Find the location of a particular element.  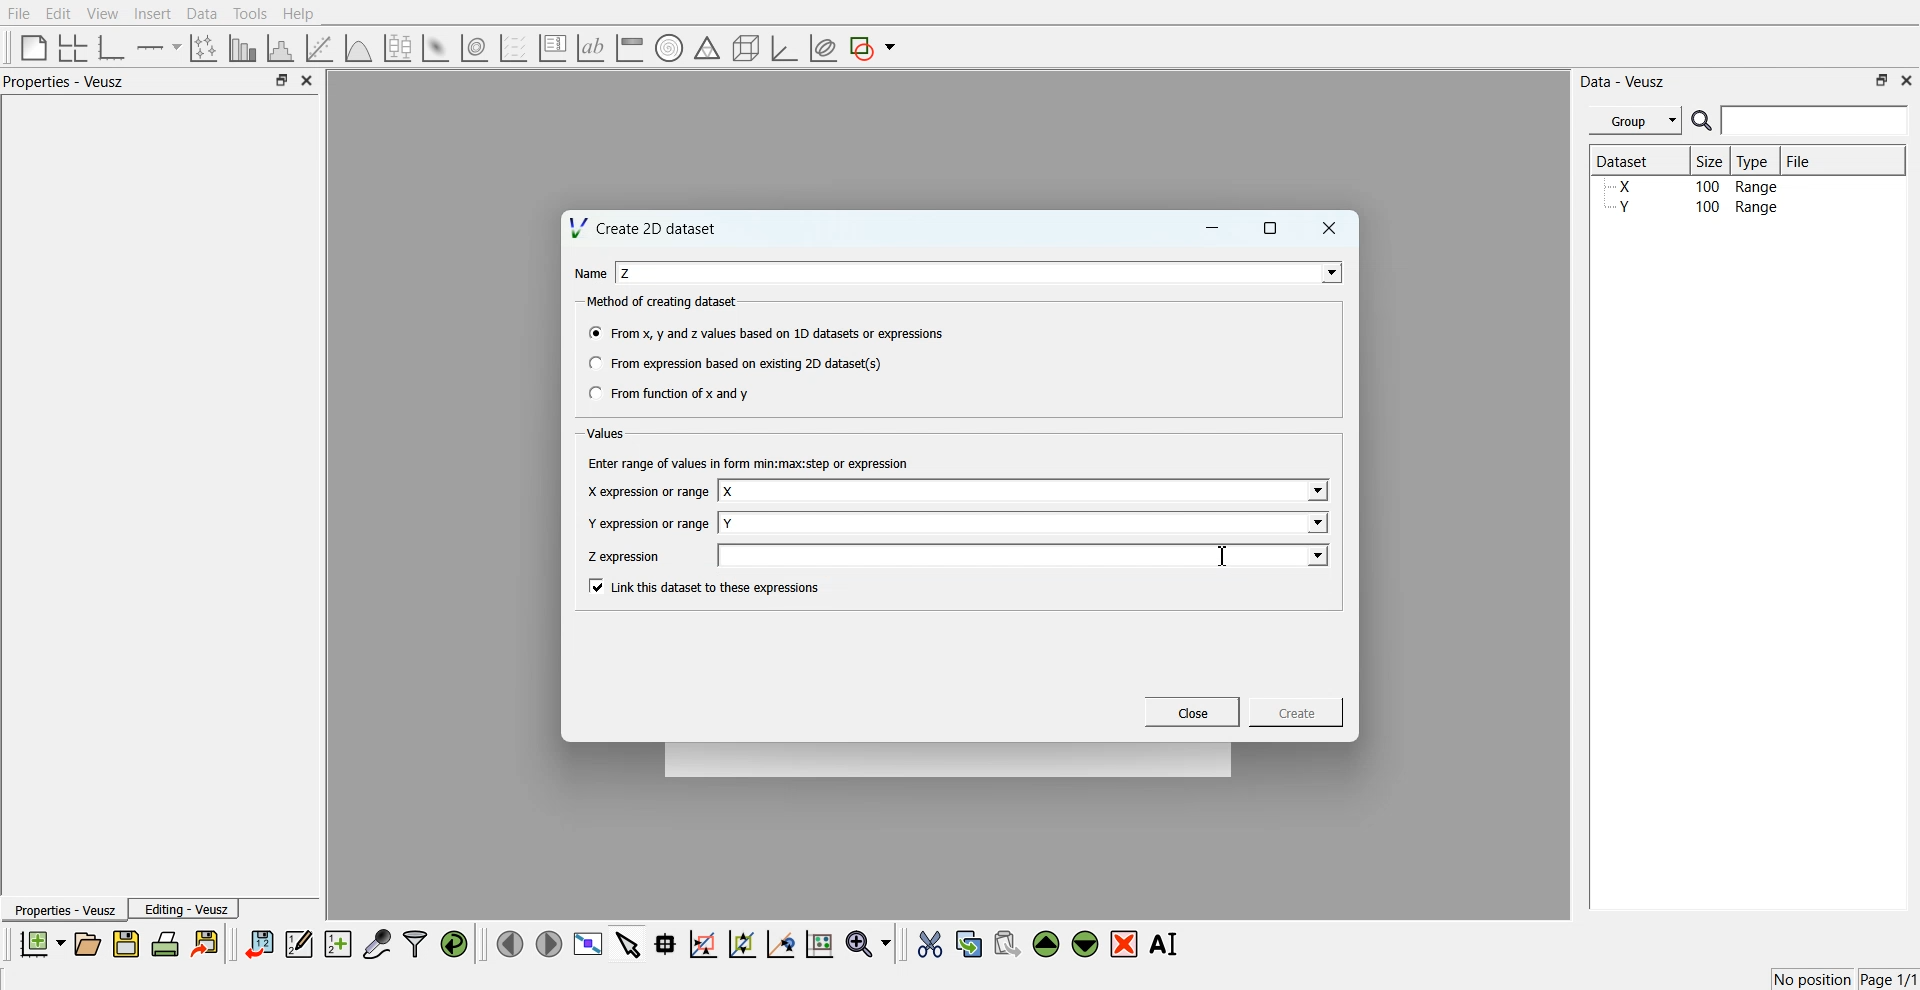

V/ Create 2D dataset is located at coordinates (645, 227).